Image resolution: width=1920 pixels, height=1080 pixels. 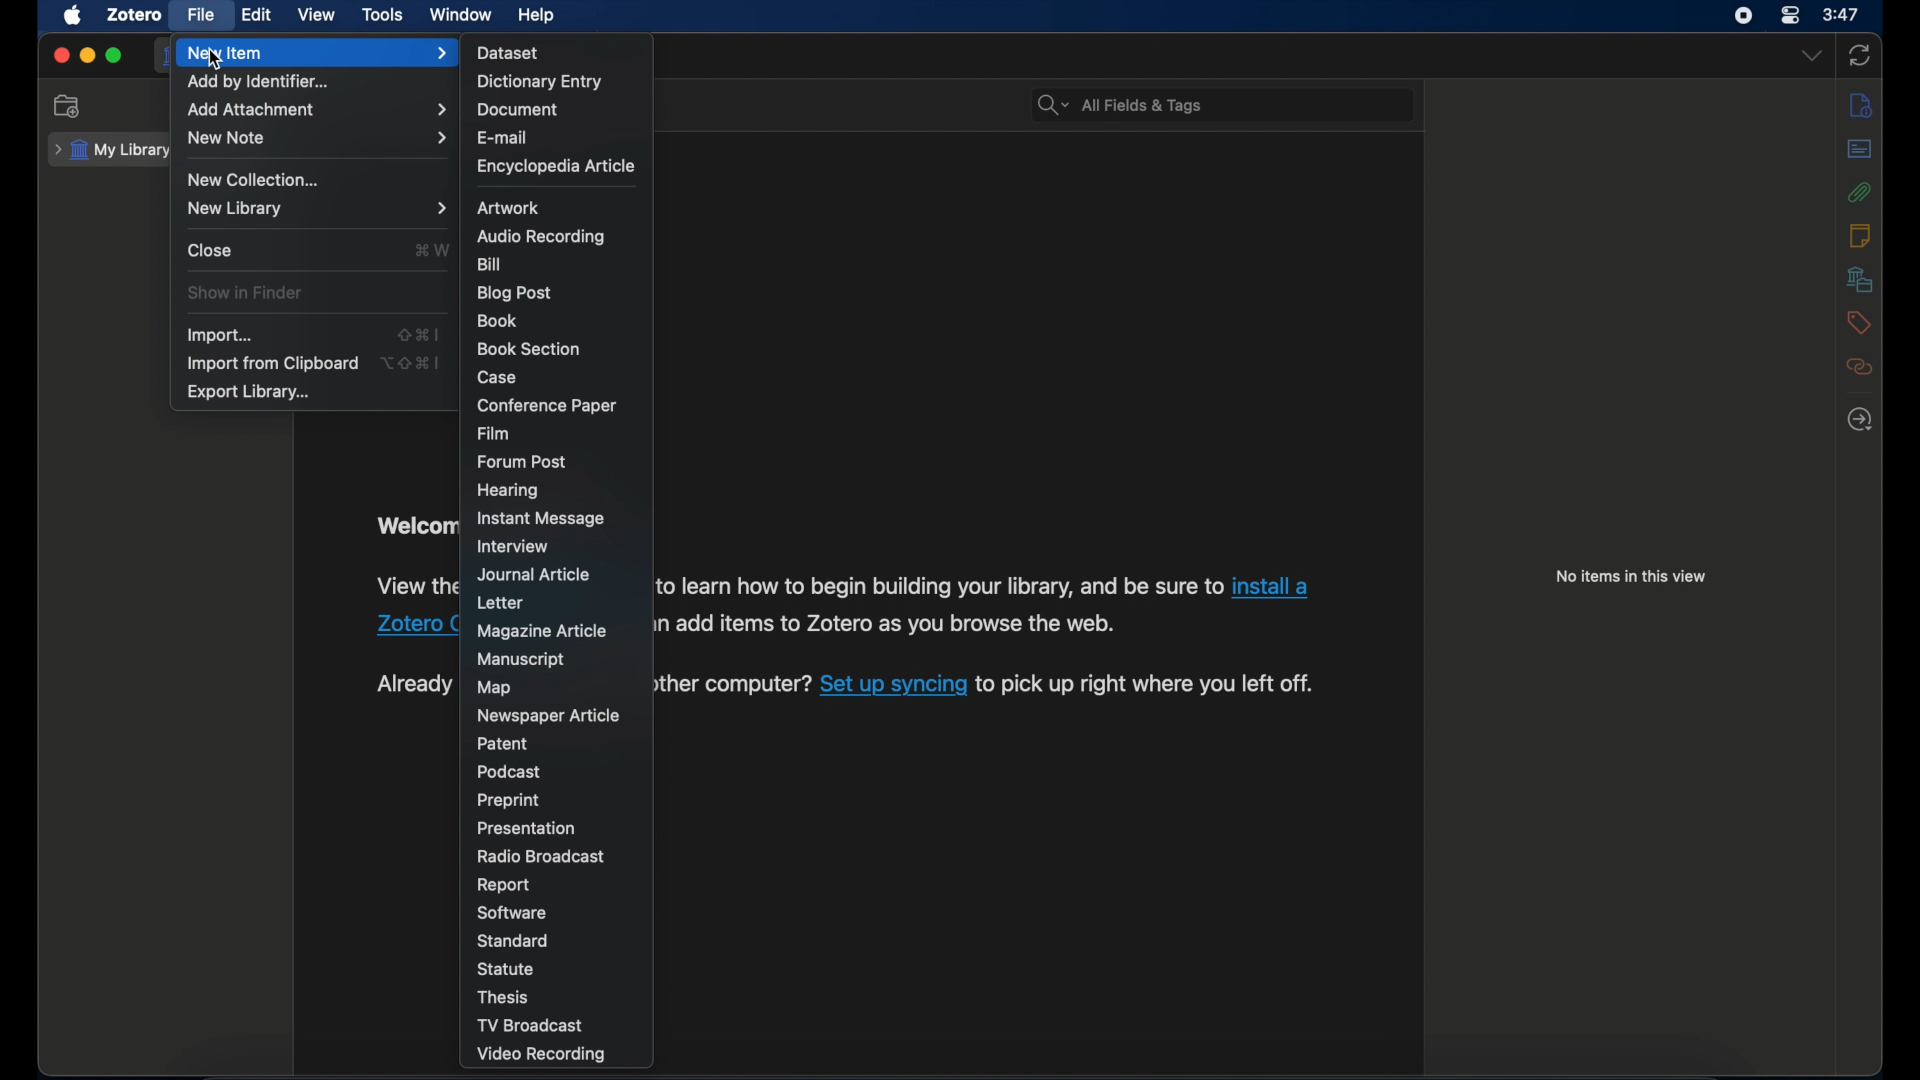 I want to click on info, so click(x=1865, y=106).